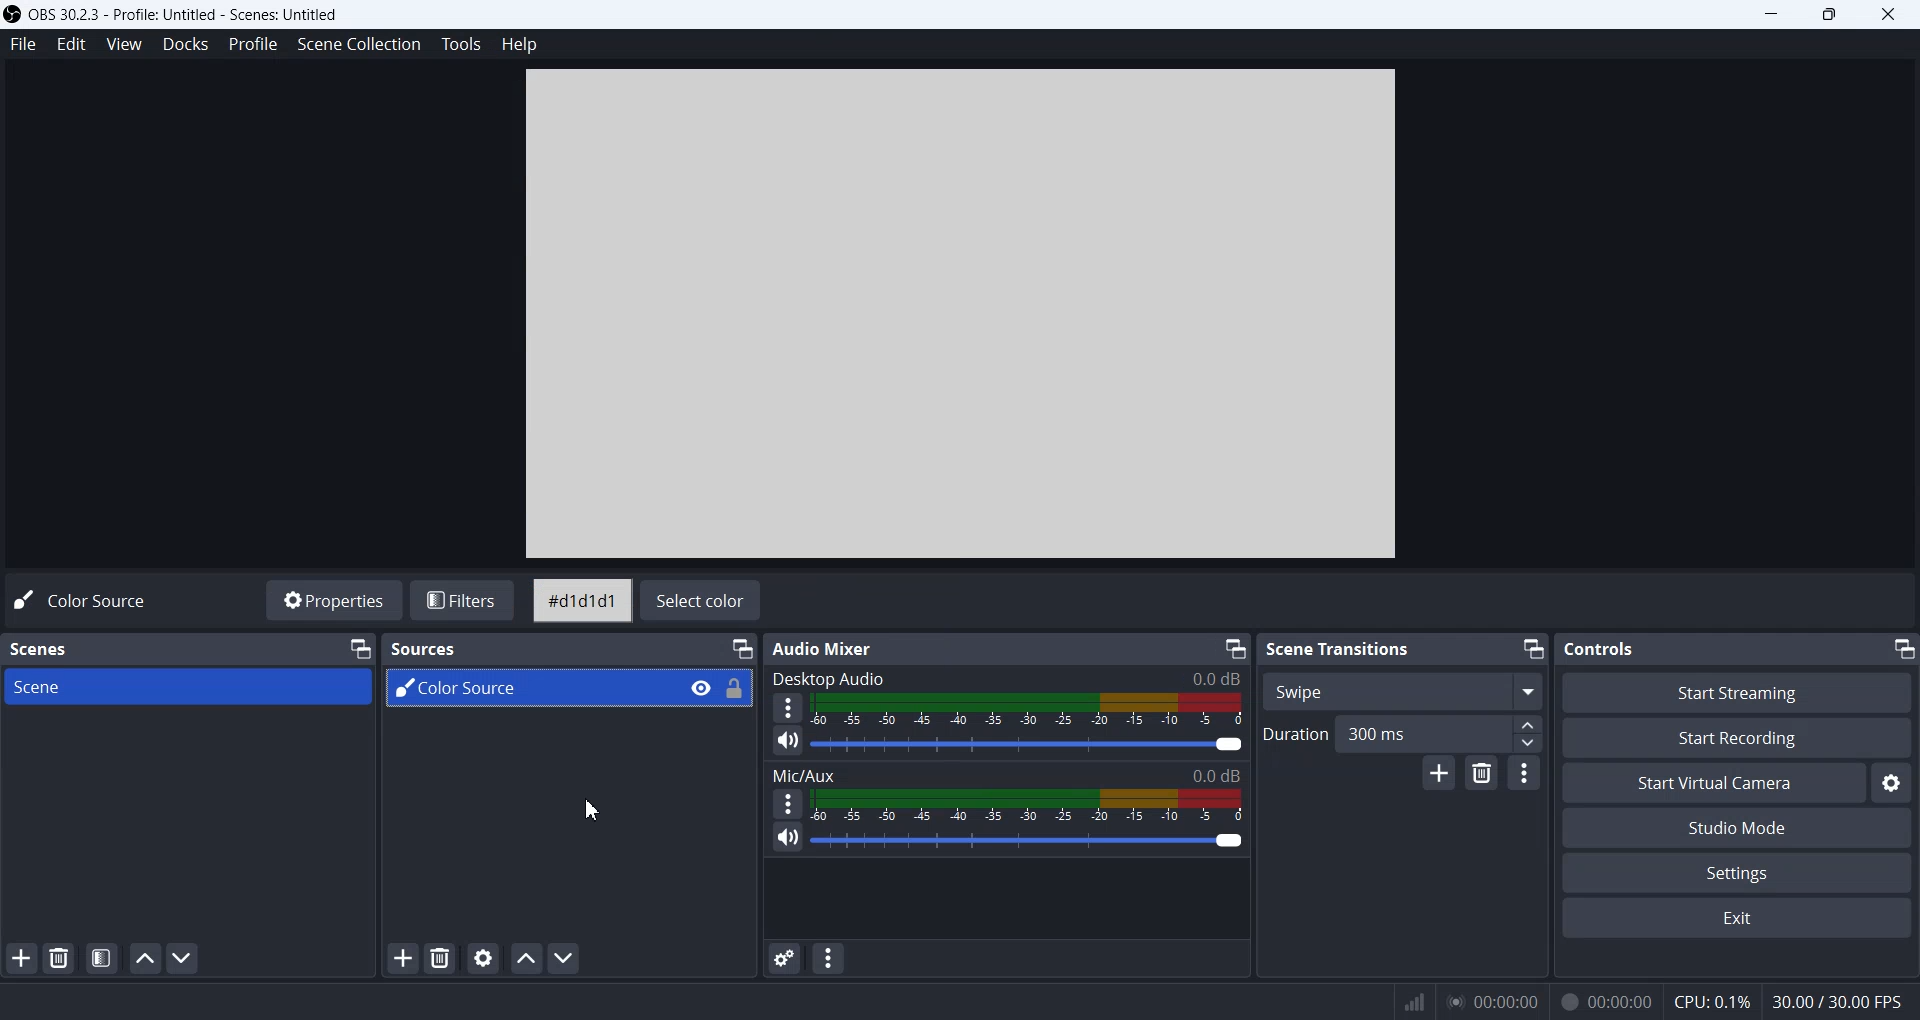 This screenshot has width=1920, height=1020. What do you see at coordinates (1738, 737) in the screenshot?
I see `Start Recording` at bounding box center [1738, 737].